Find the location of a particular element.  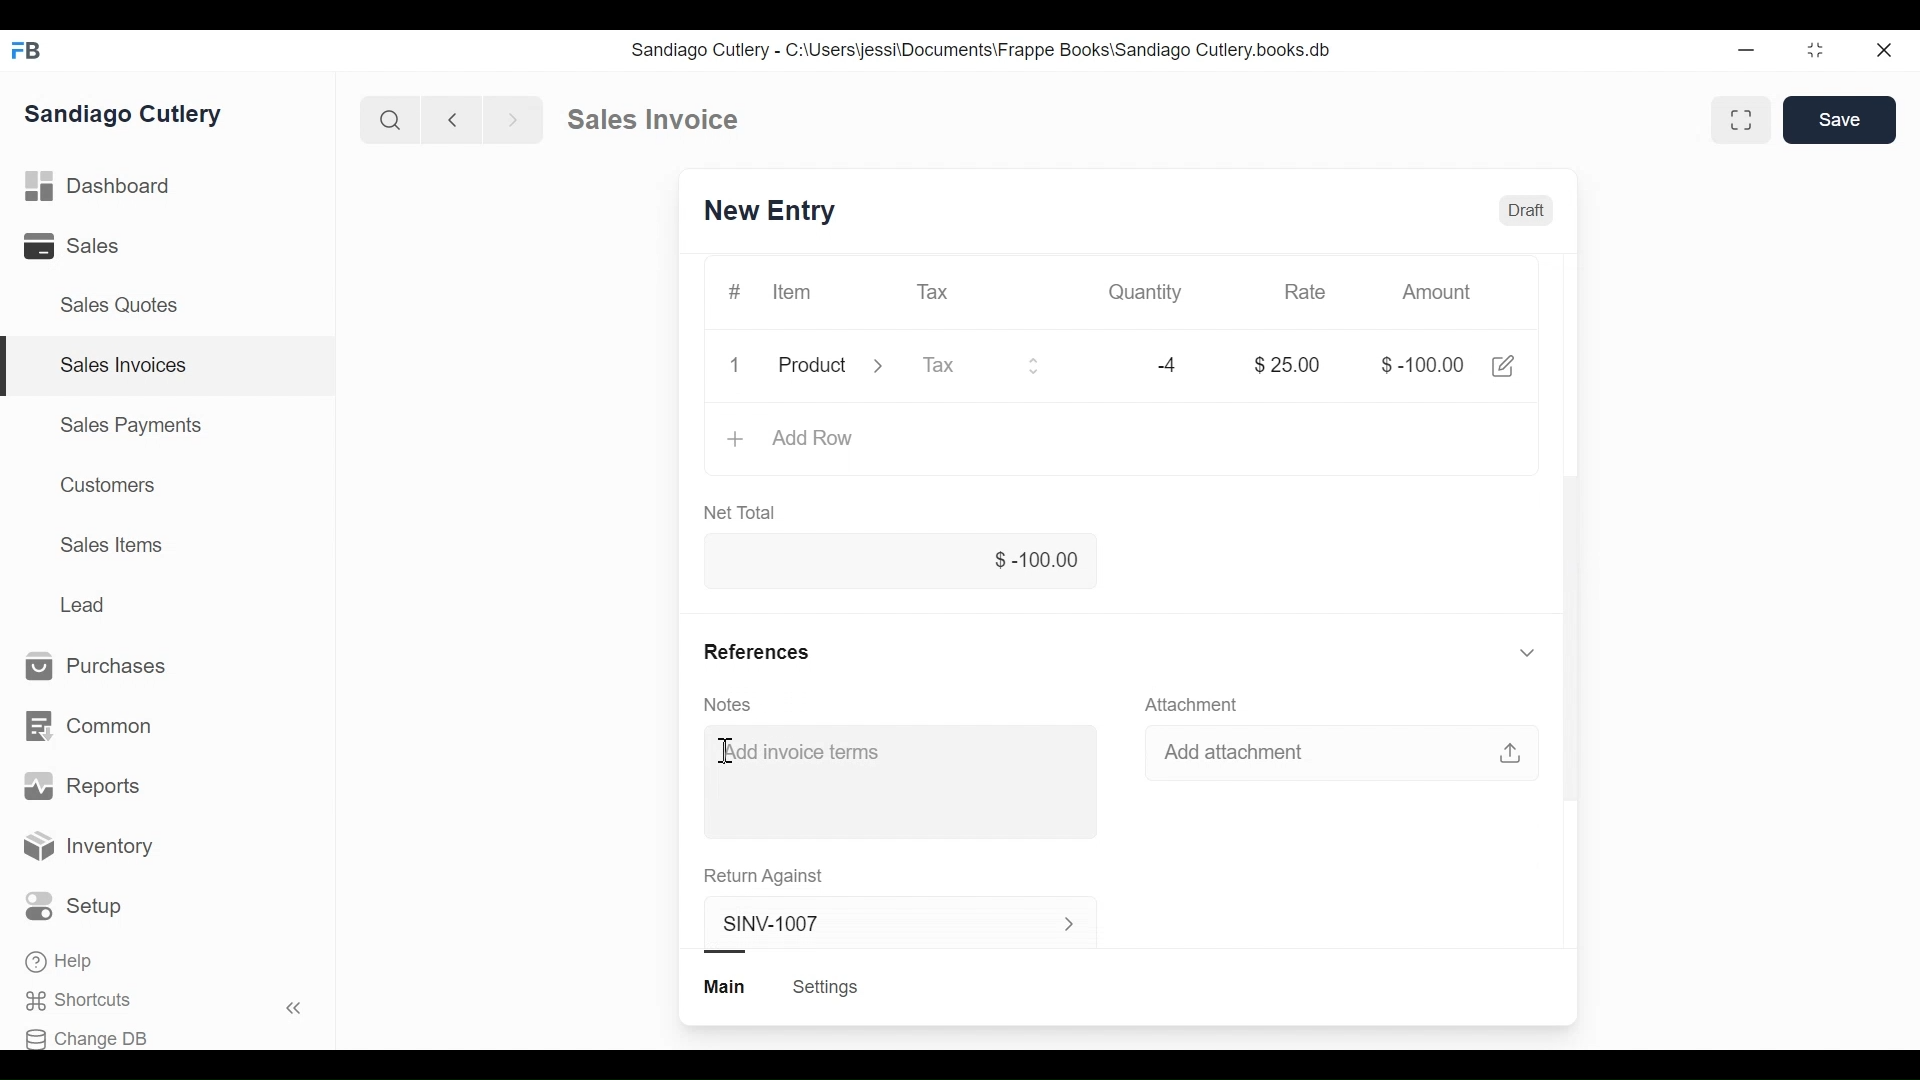

Hide sidebar is located at coordinates (295, 1008).